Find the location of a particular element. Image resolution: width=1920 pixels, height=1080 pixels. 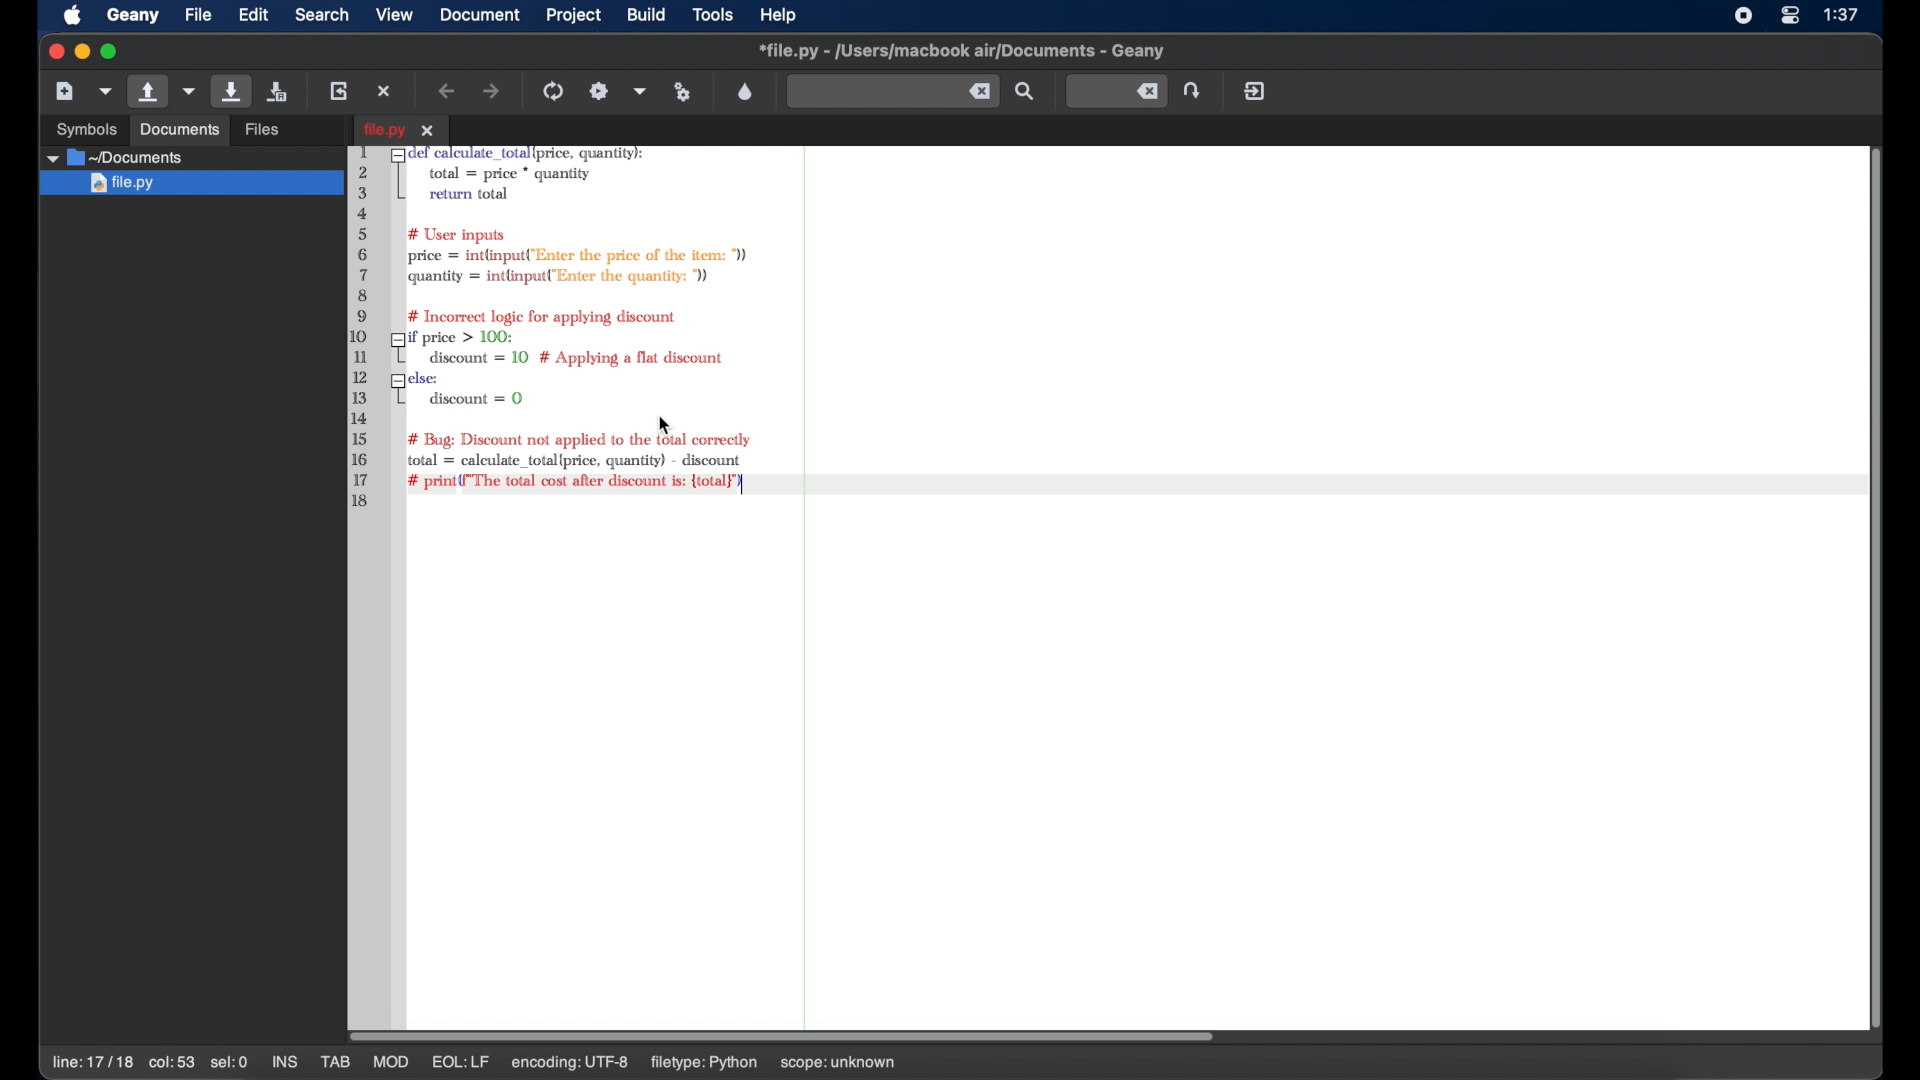

choose more build actions is located at coordinates (640, 91).